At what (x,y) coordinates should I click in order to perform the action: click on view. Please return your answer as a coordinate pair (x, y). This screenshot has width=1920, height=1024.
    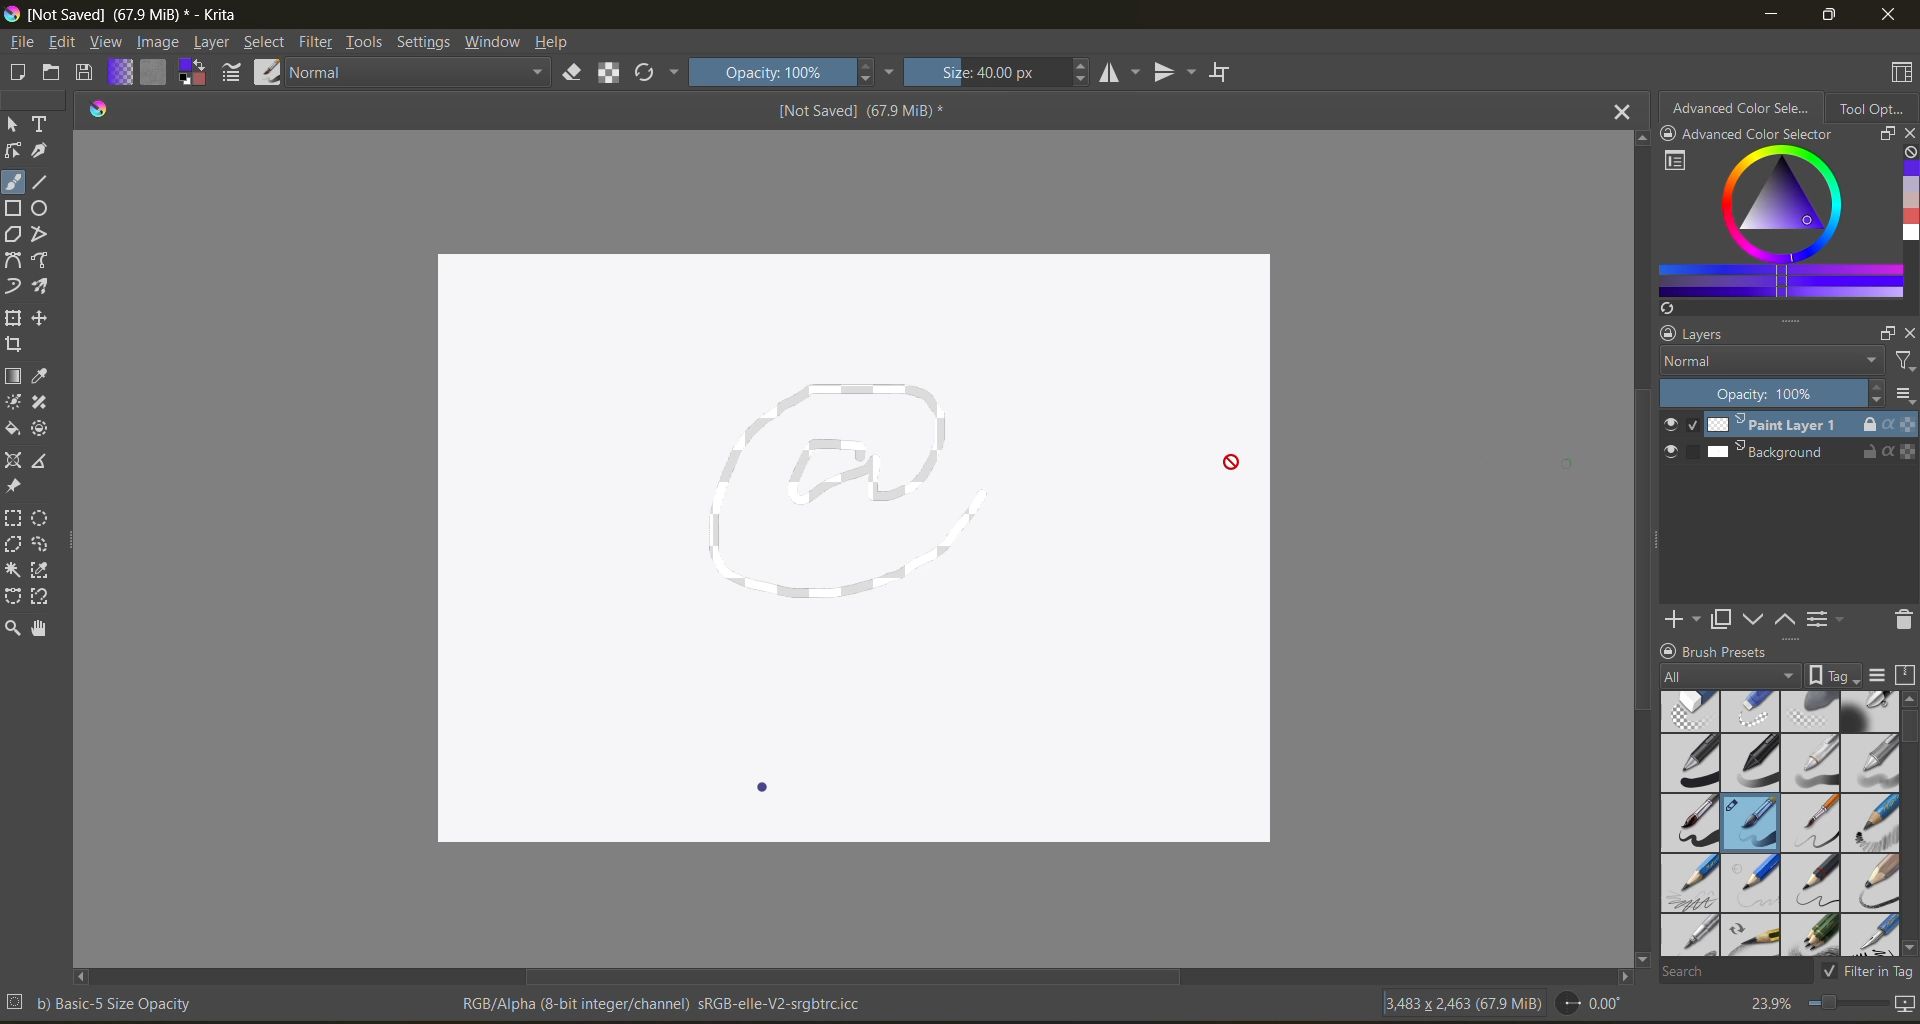
    Looking at the image, I should click on (106, 42).